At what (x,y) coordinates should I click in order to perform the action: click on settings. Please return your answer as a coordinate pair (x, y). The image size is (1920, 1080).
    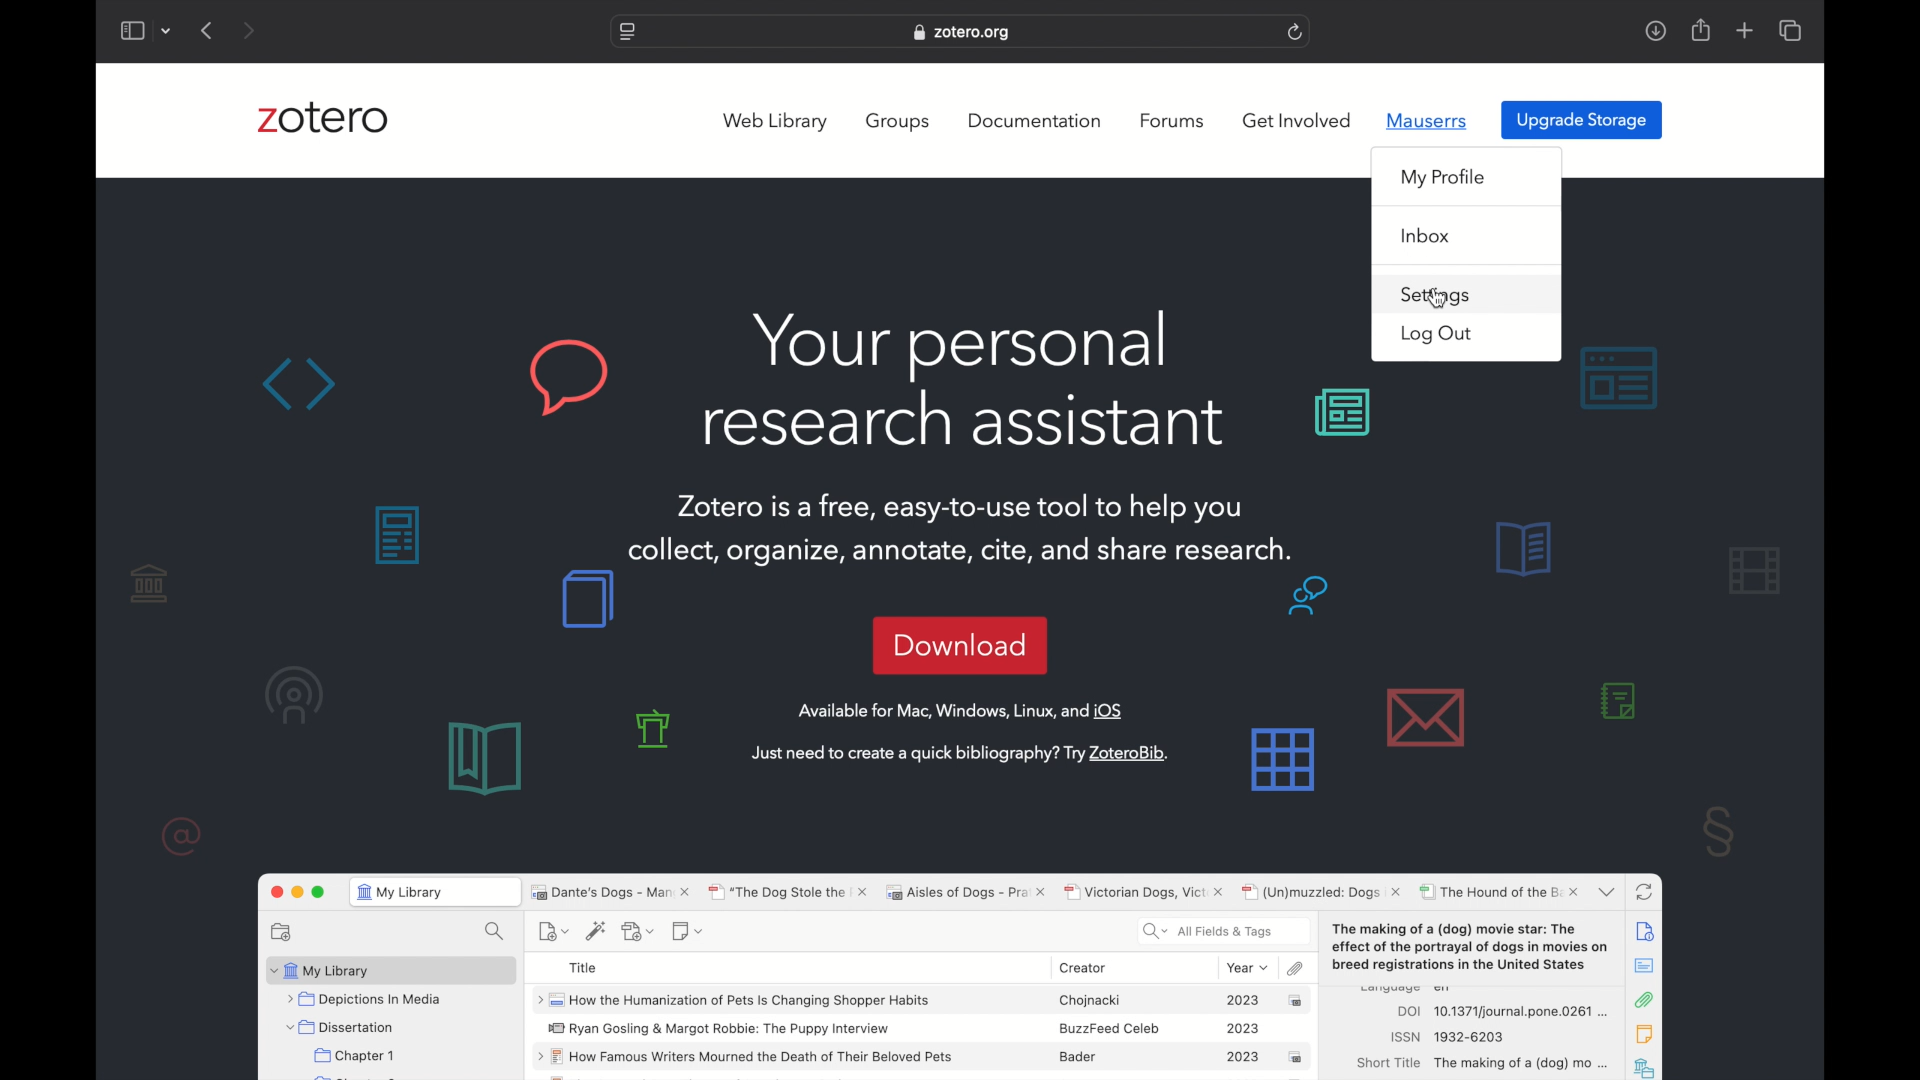
    Looking at the image, I should click on (1436, 296).